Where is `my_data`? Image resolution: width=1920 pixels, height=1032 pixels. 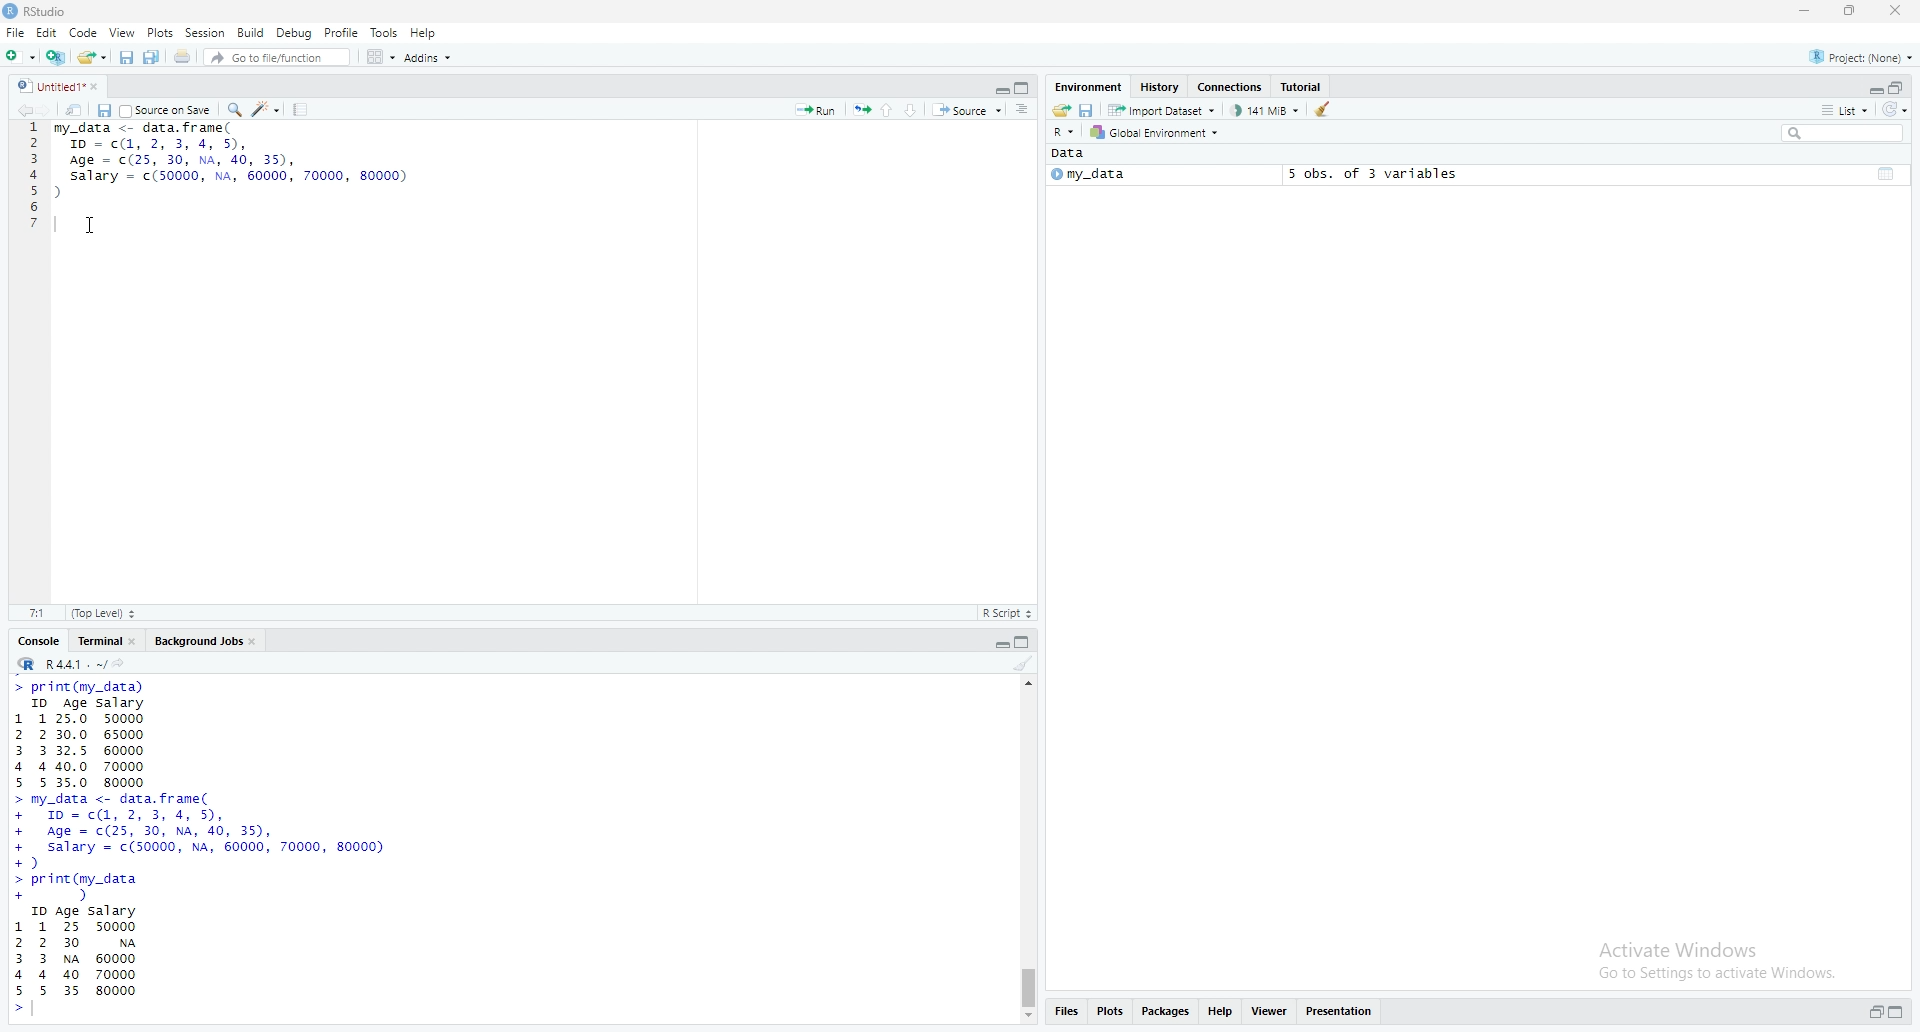 my_data is located at coordinates (1087, 176).